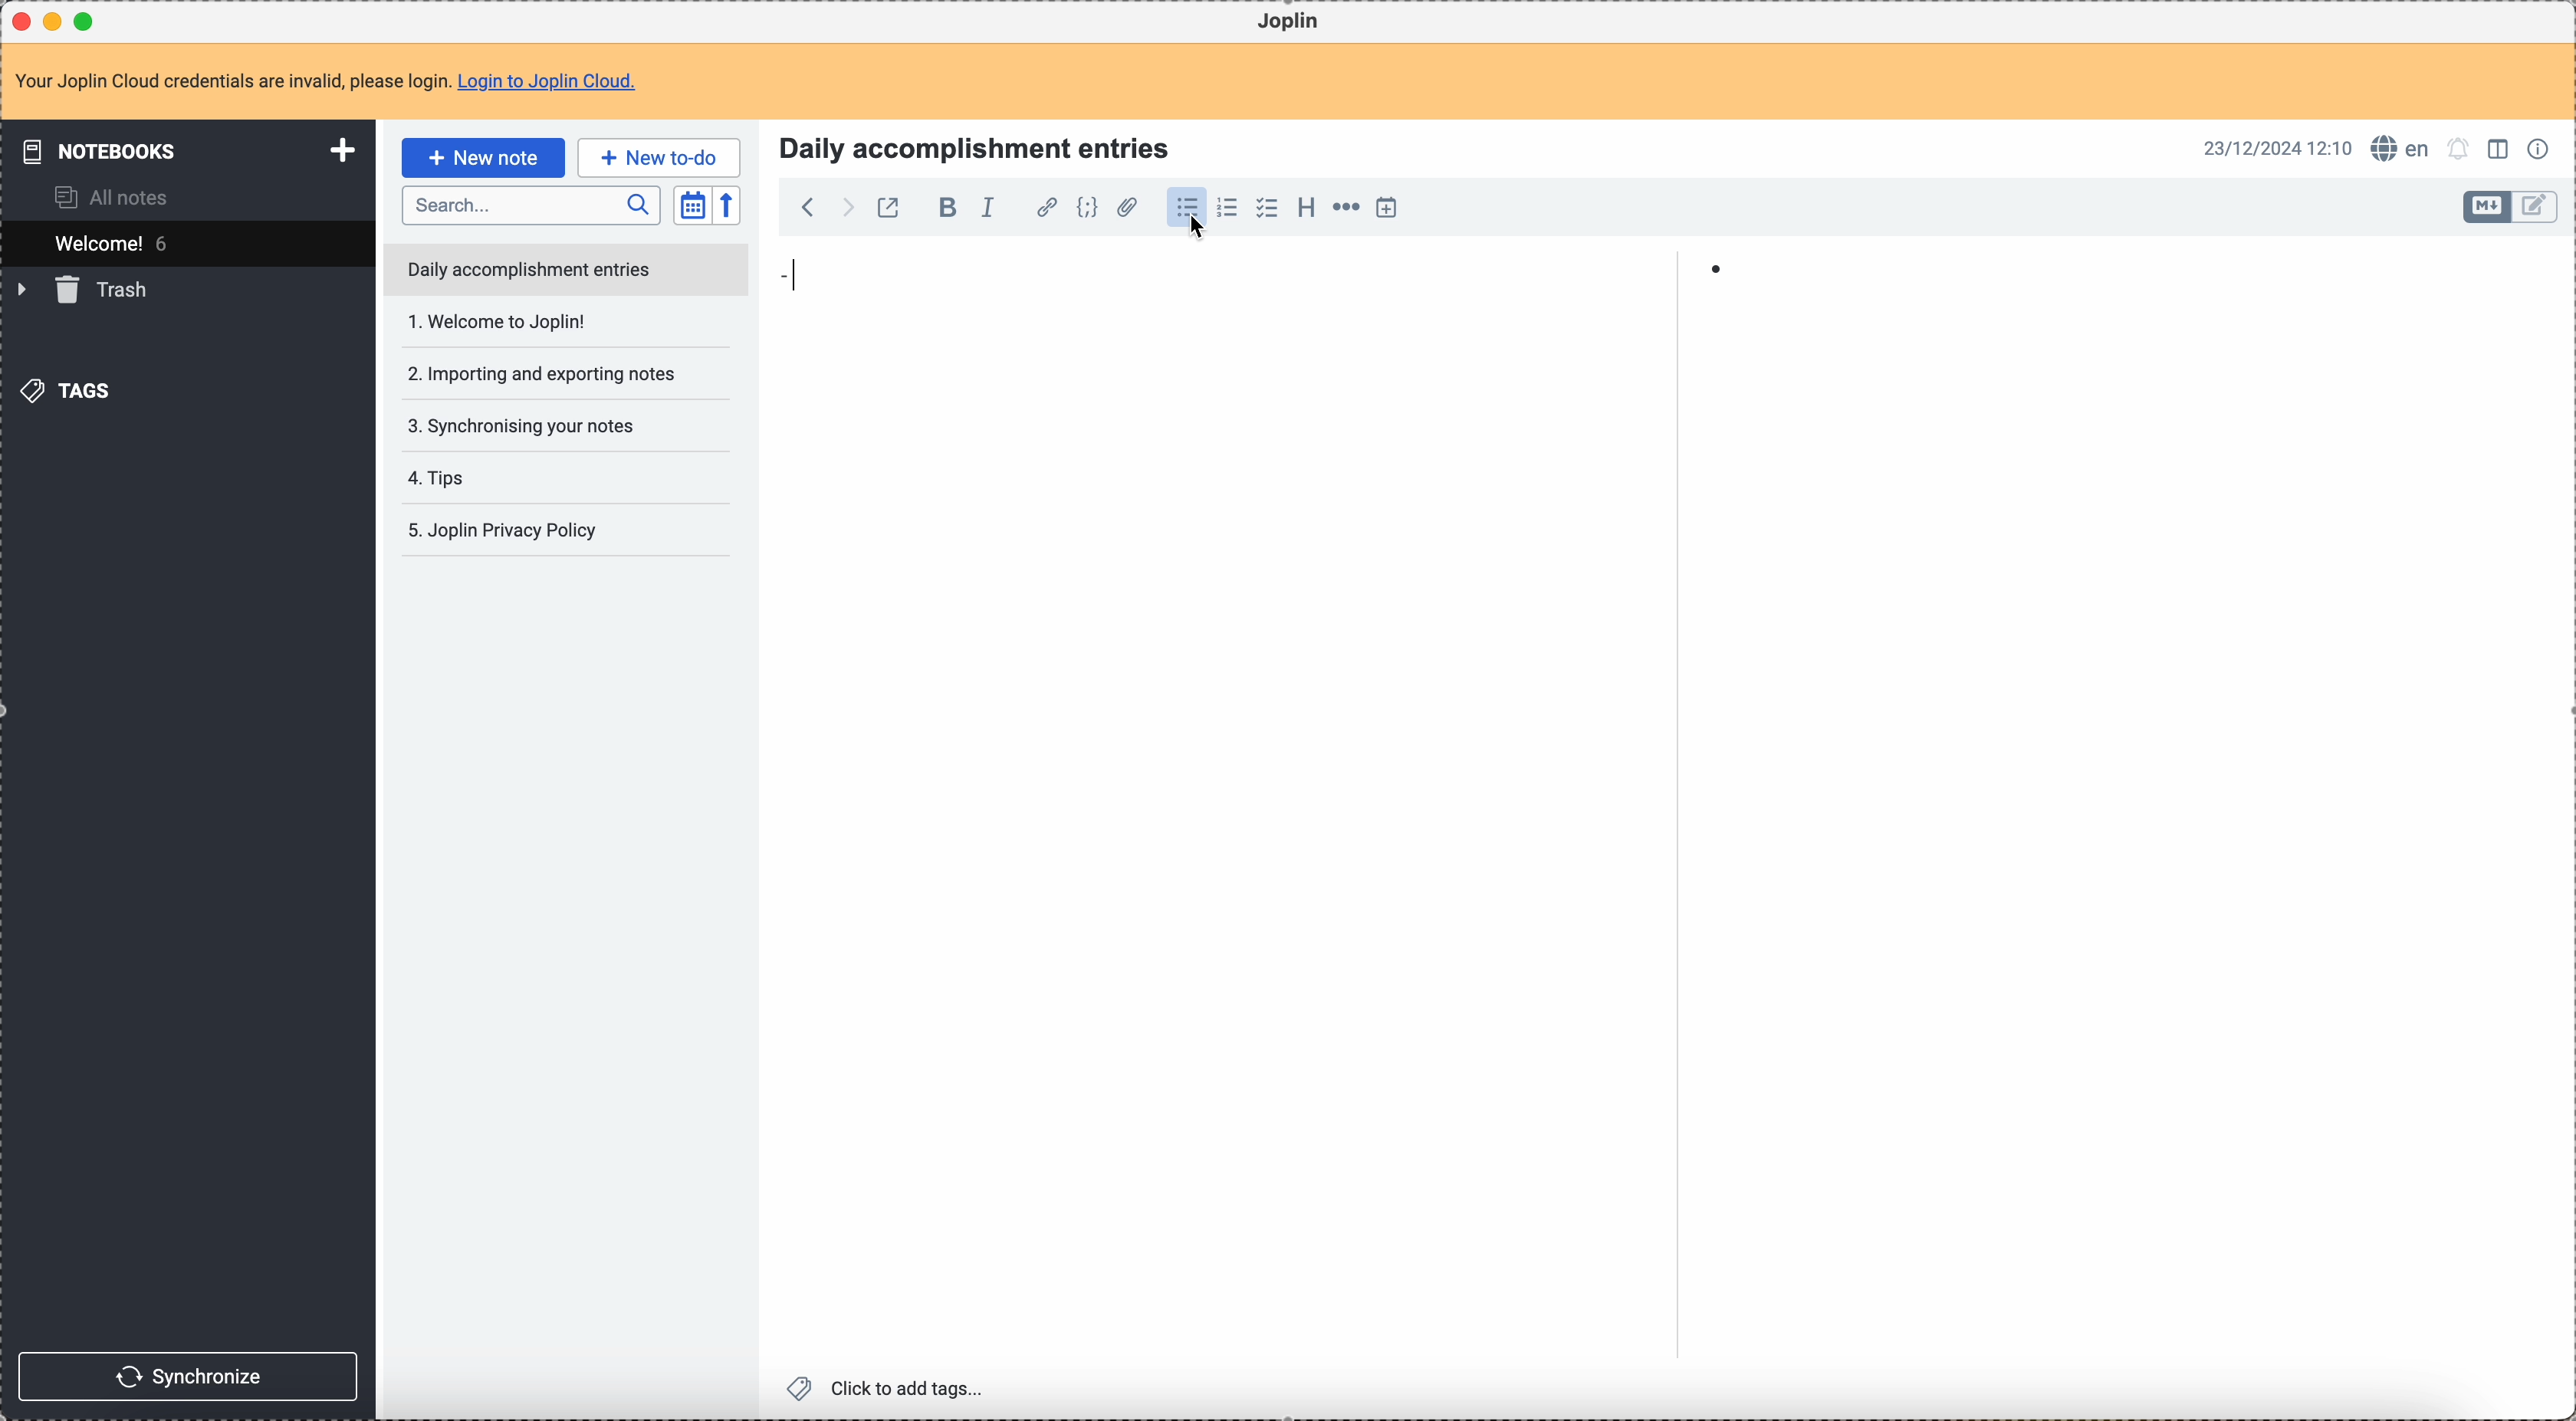 The width and height of the screenshot is (2576, 1421). What do you see at coordinates (87, 291) in the screenshot?
I see `trash` at bounding box center [87, 291].